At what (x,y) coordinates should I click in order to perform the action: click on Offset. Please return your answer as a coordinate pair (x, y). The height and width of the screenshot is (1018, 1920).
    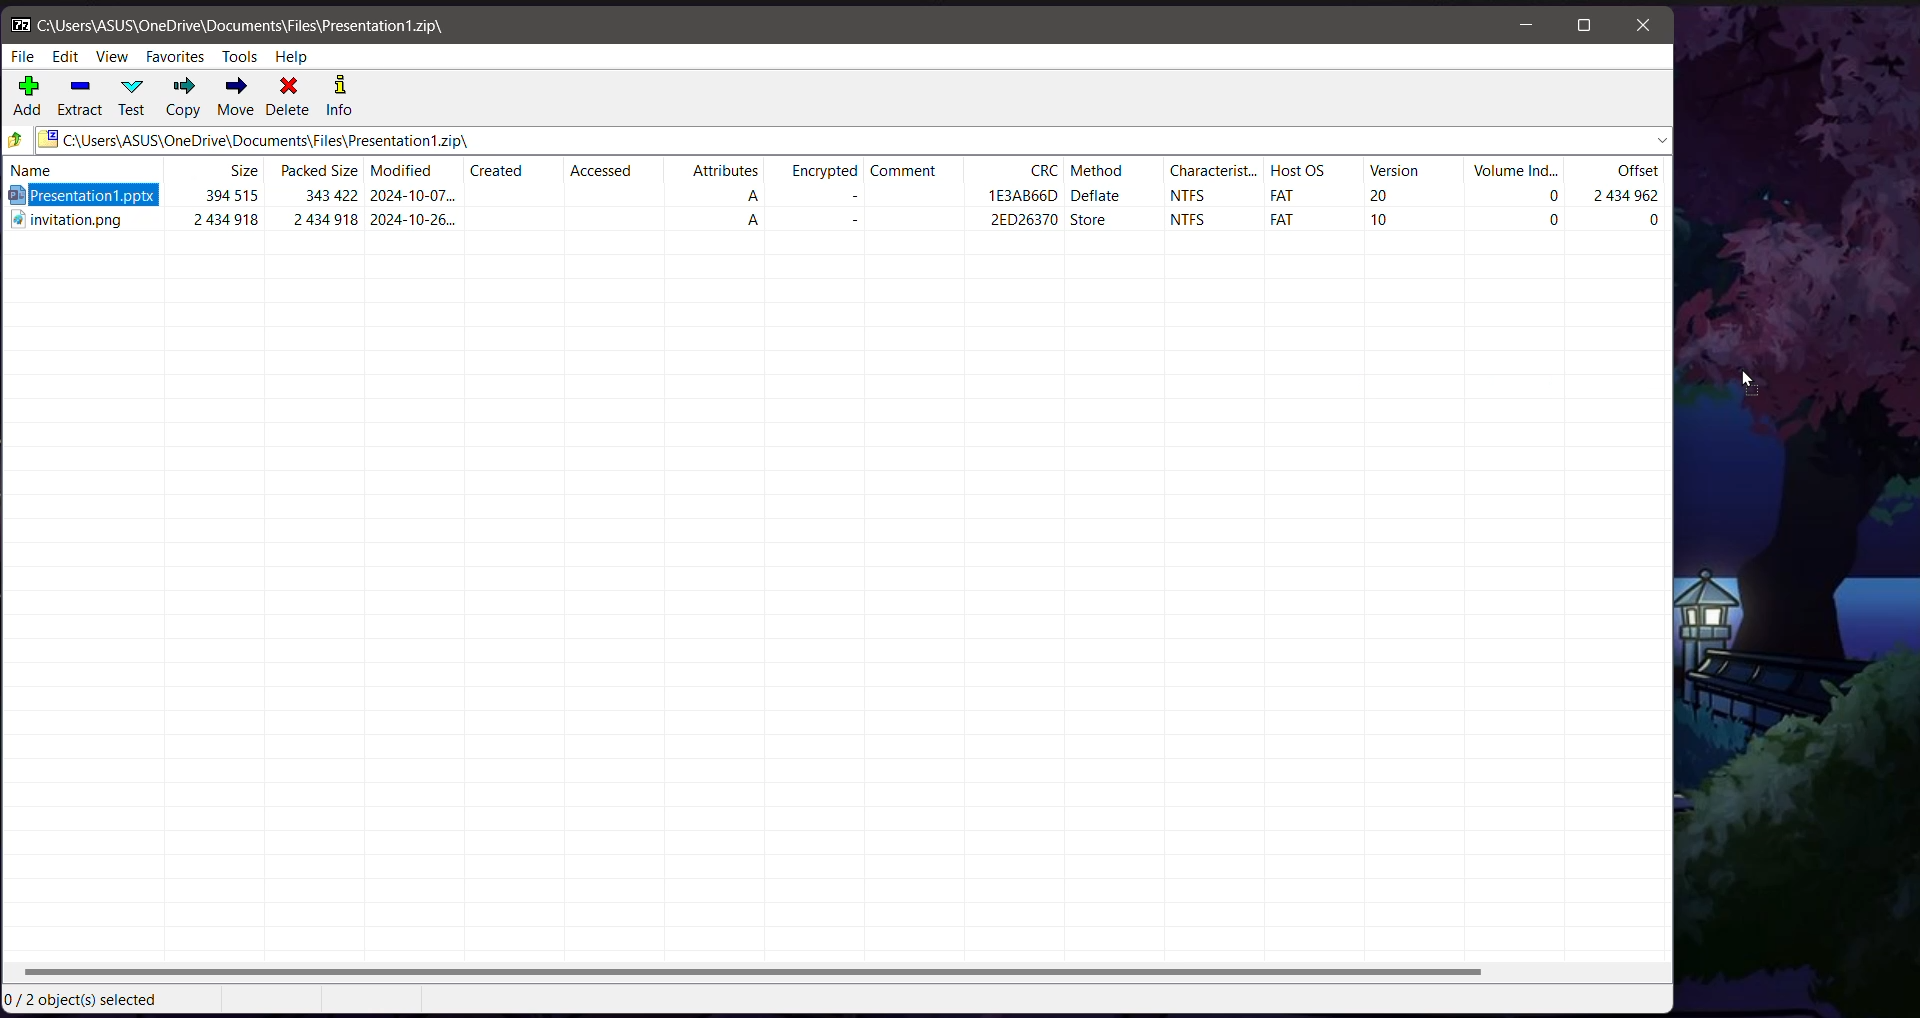
    Looking at the image, I should click on (1635, 172).